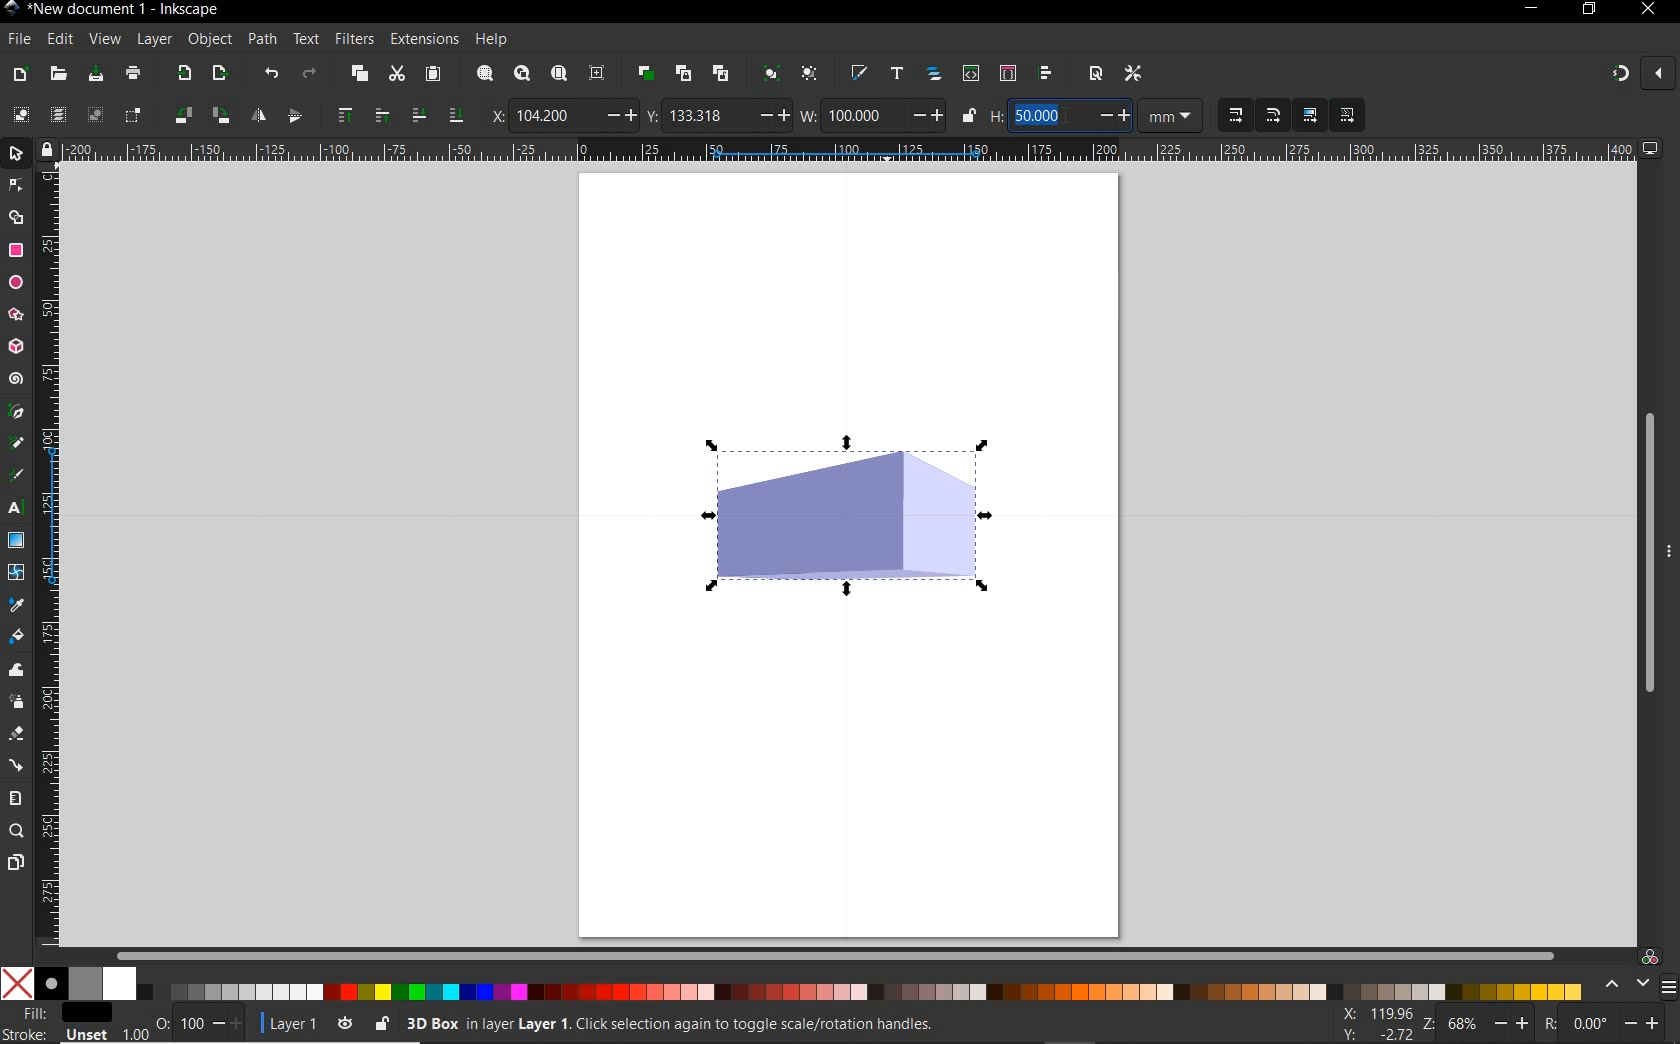 The image size is (1680, 1044). What do you see at coordinates (1511, 1026) in the screenshot?
I see `increase/decrease` at bounding box center [1511, 1026].